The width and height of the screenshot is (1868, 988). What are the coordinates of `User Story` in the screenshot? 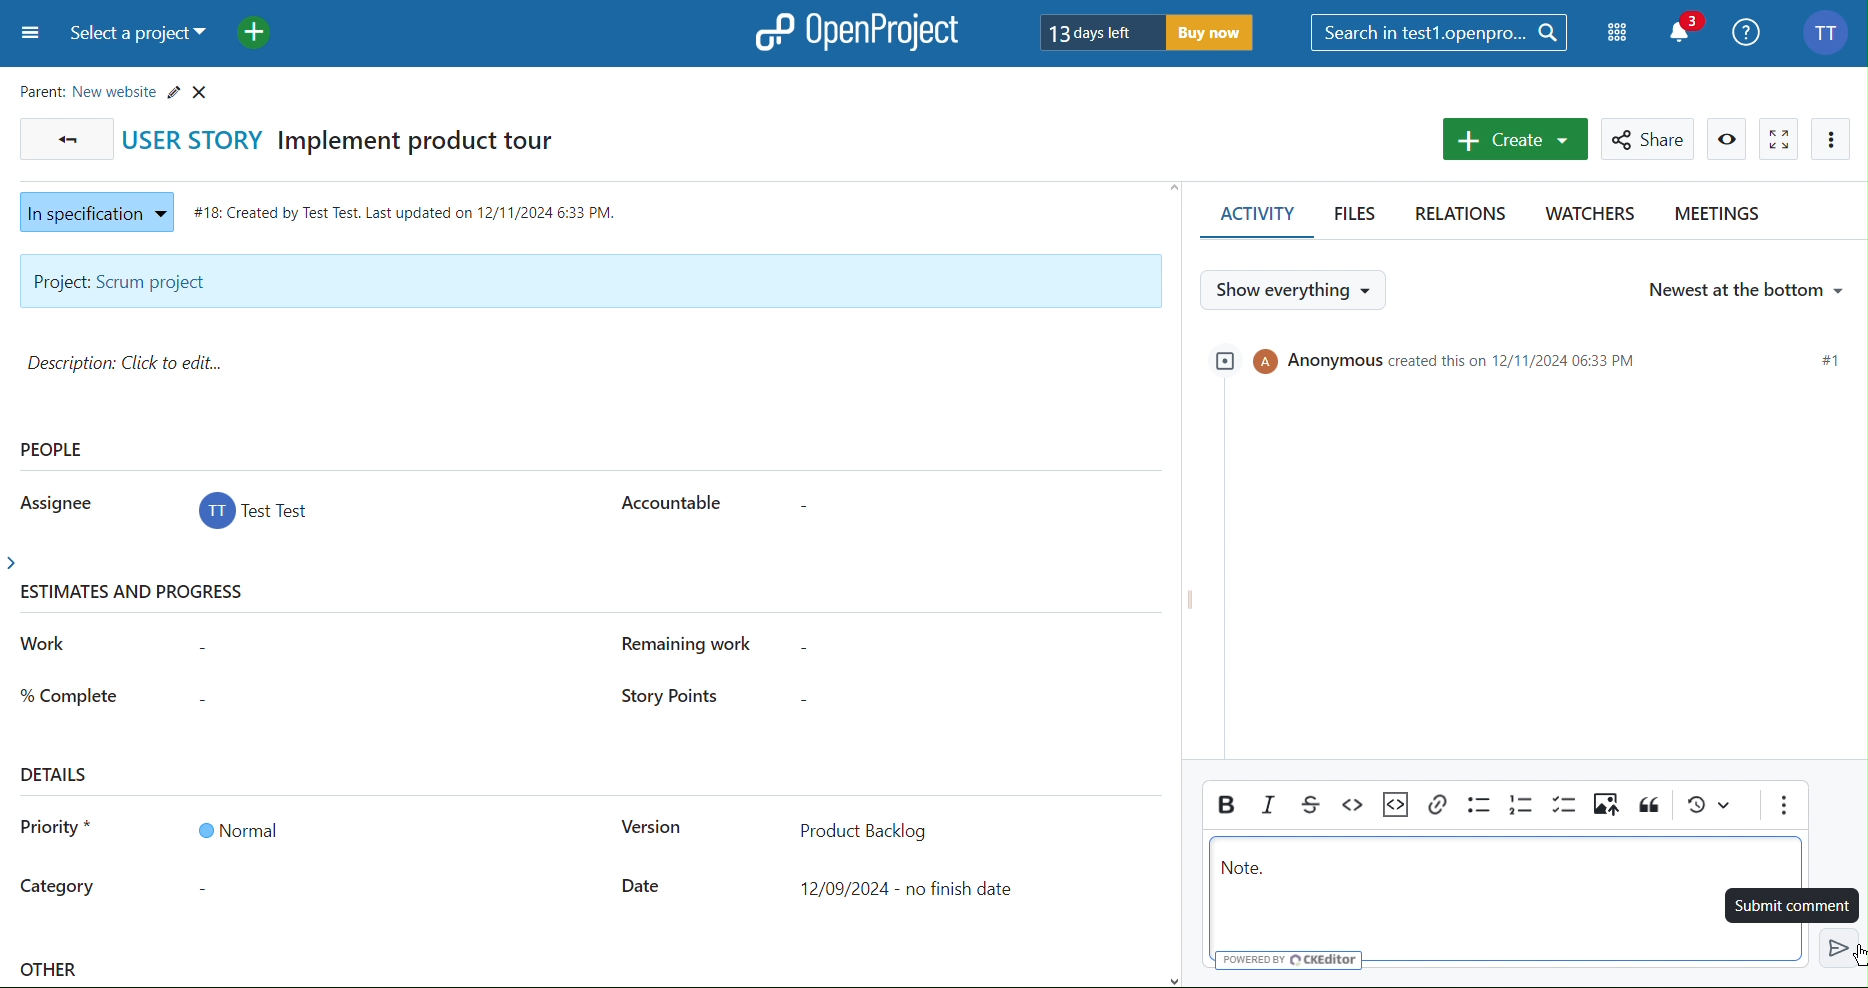 It's located at (351, 138).